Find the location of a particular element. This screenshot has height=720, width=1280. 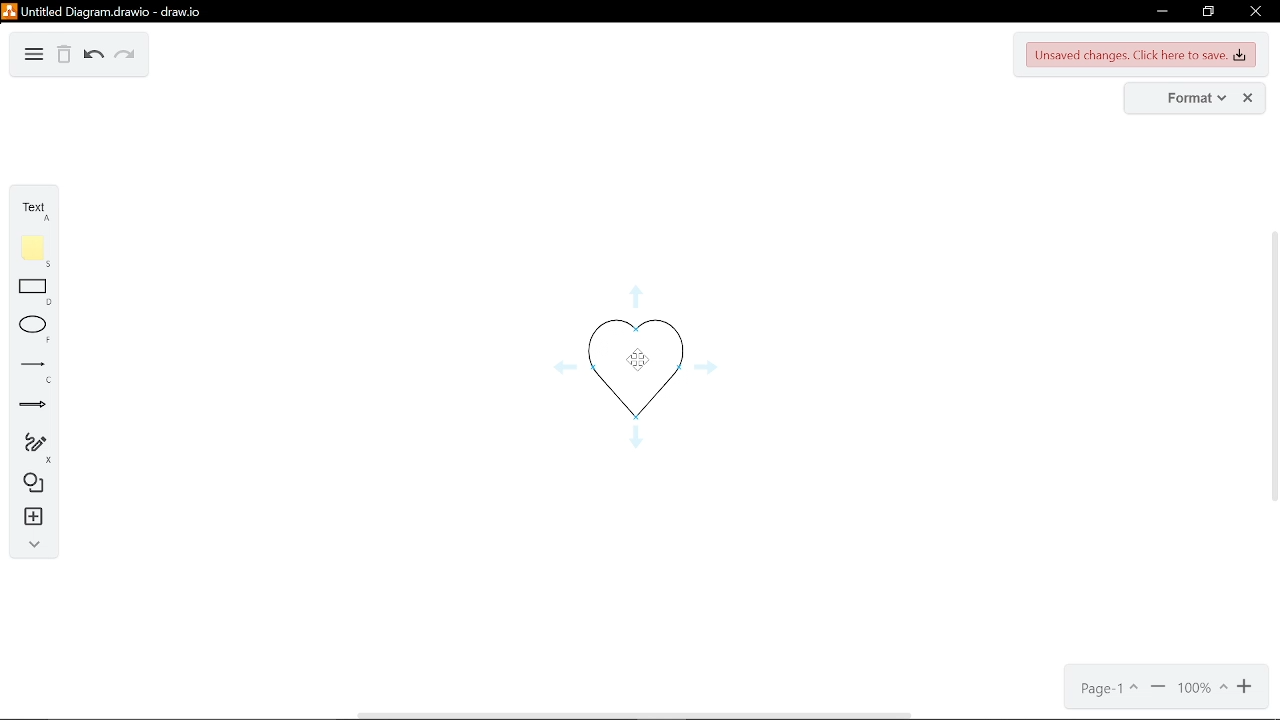

minimize is located at coordinates (1161, 11).